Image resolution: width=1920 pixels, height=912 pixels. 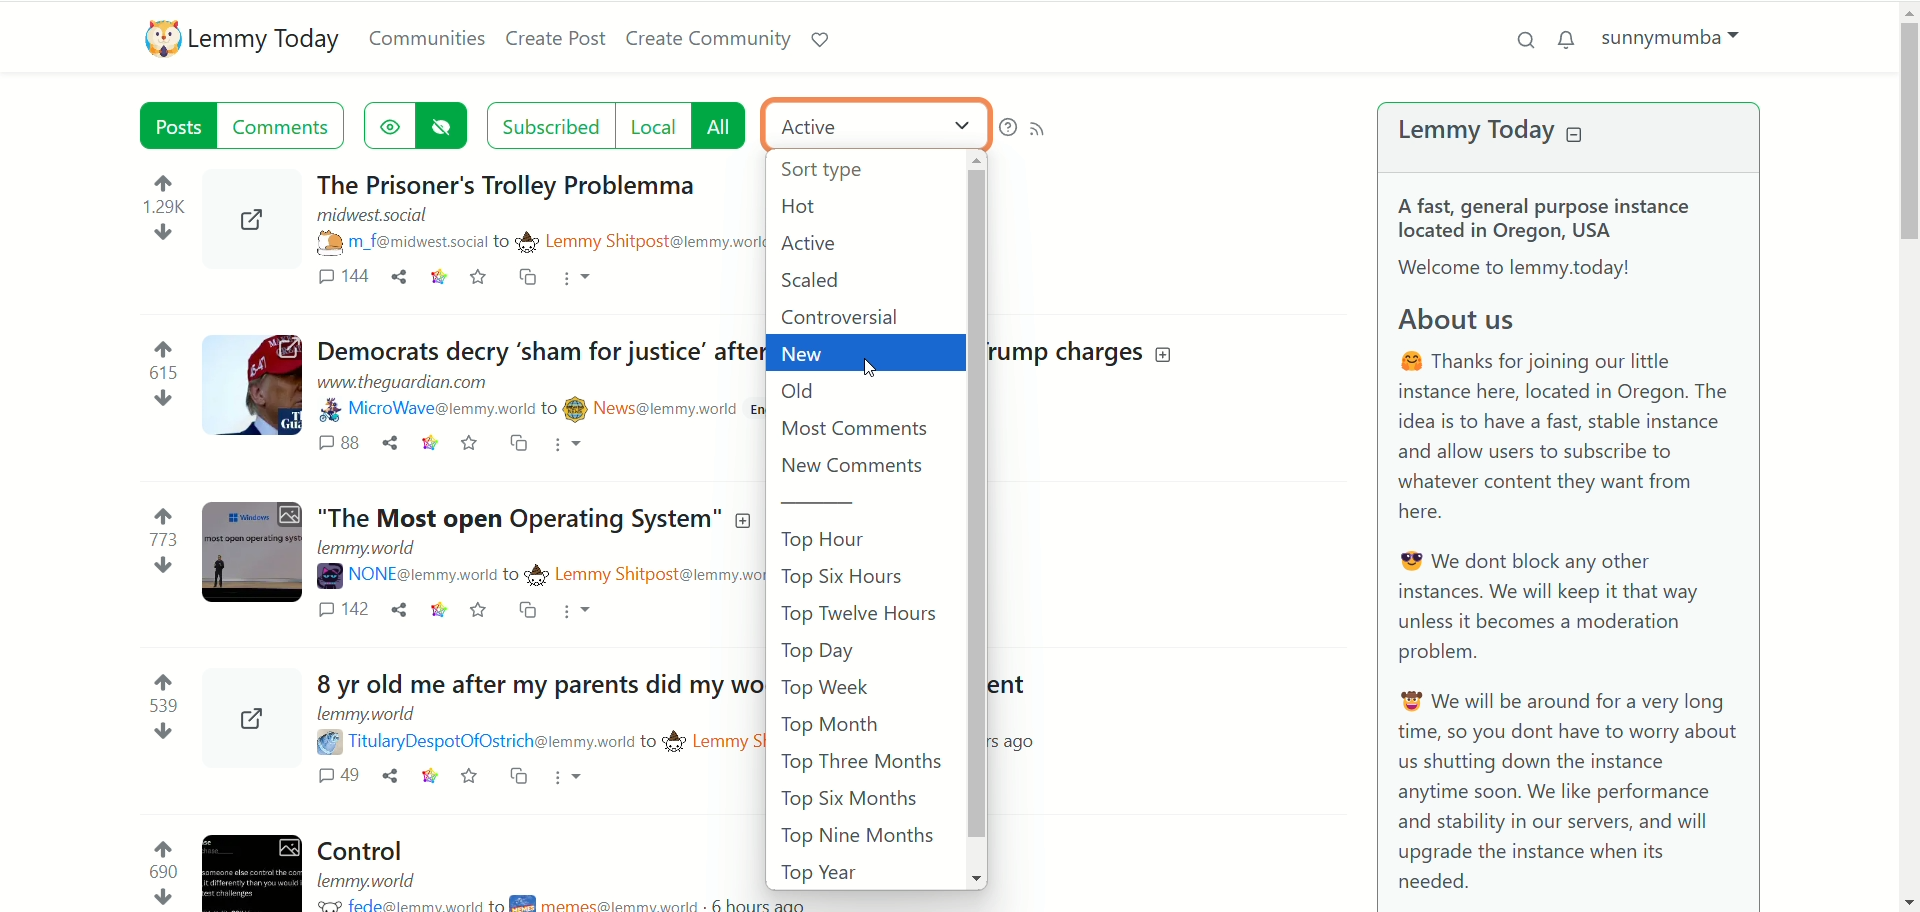 What do you see at coordinates (1565, 41) in the screenshot?
I see `Notifications` at bounding box center [1565, 41].